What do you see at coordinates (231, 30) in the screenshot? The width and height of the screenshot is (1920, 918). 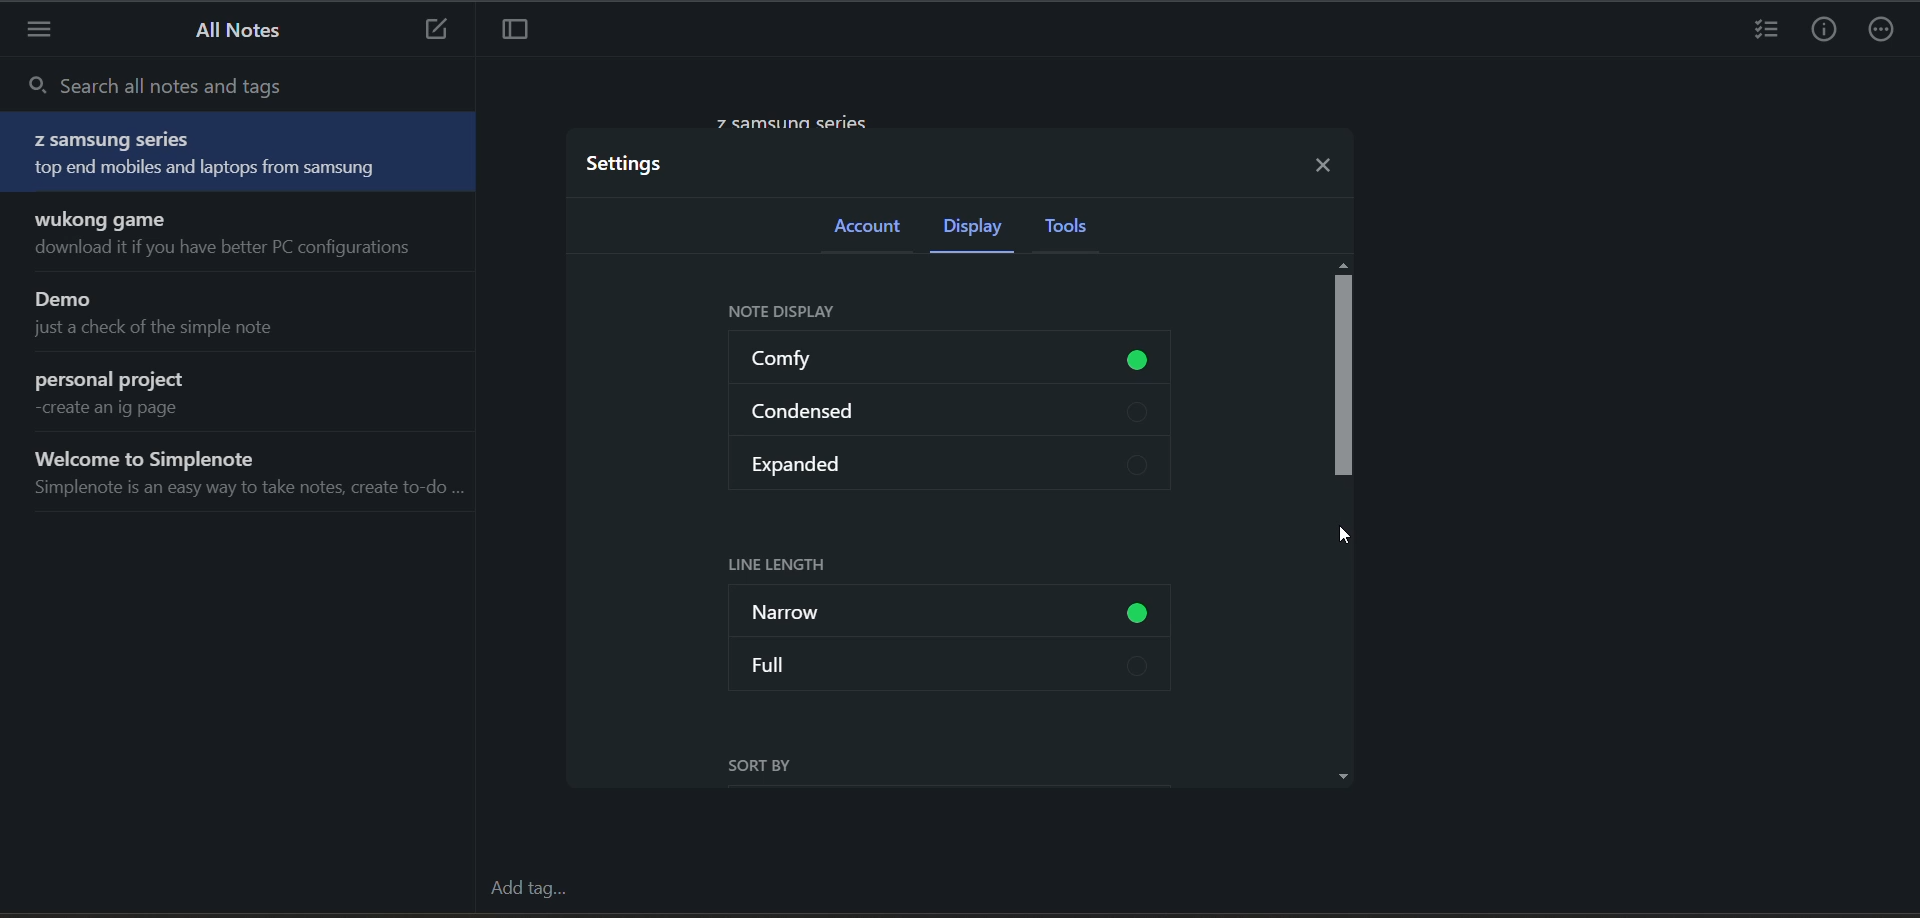 I see `all notes` at bounding box center [231, 30].